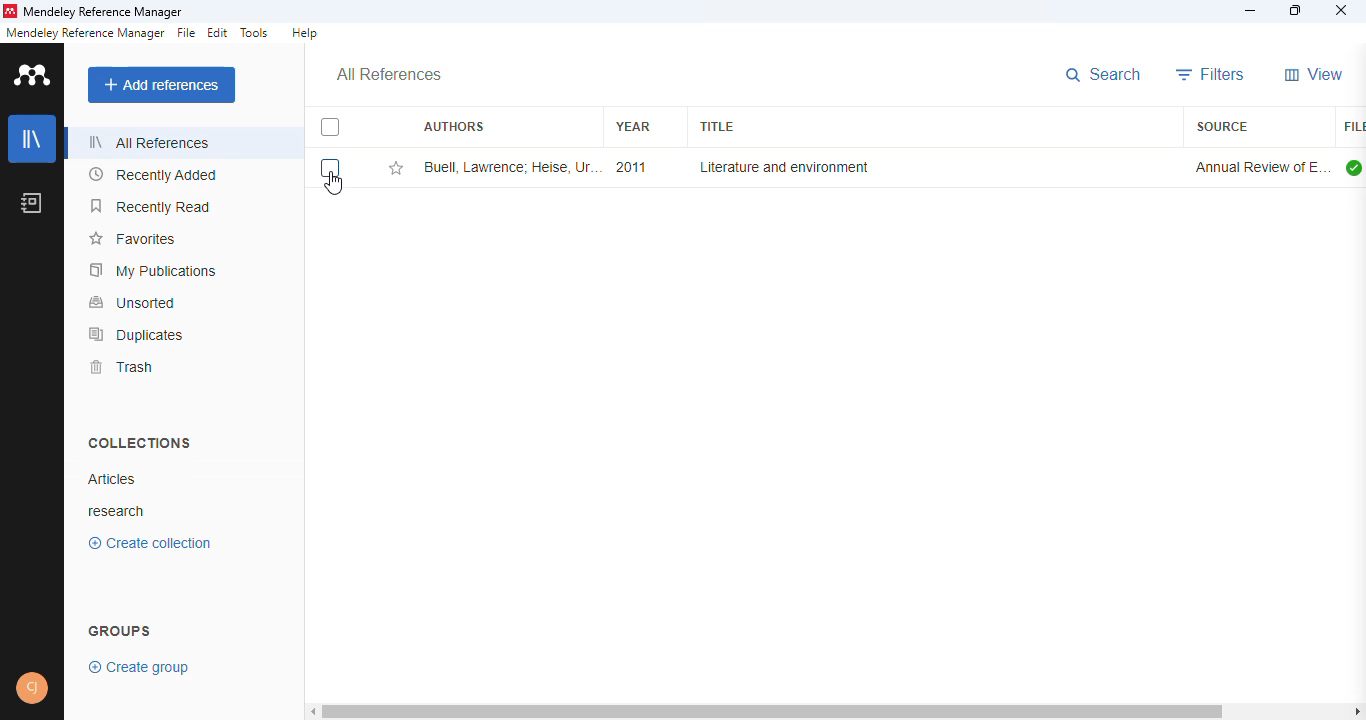 This screenshot has width=1366, height=720. I want to click on title, so click(715, 127).